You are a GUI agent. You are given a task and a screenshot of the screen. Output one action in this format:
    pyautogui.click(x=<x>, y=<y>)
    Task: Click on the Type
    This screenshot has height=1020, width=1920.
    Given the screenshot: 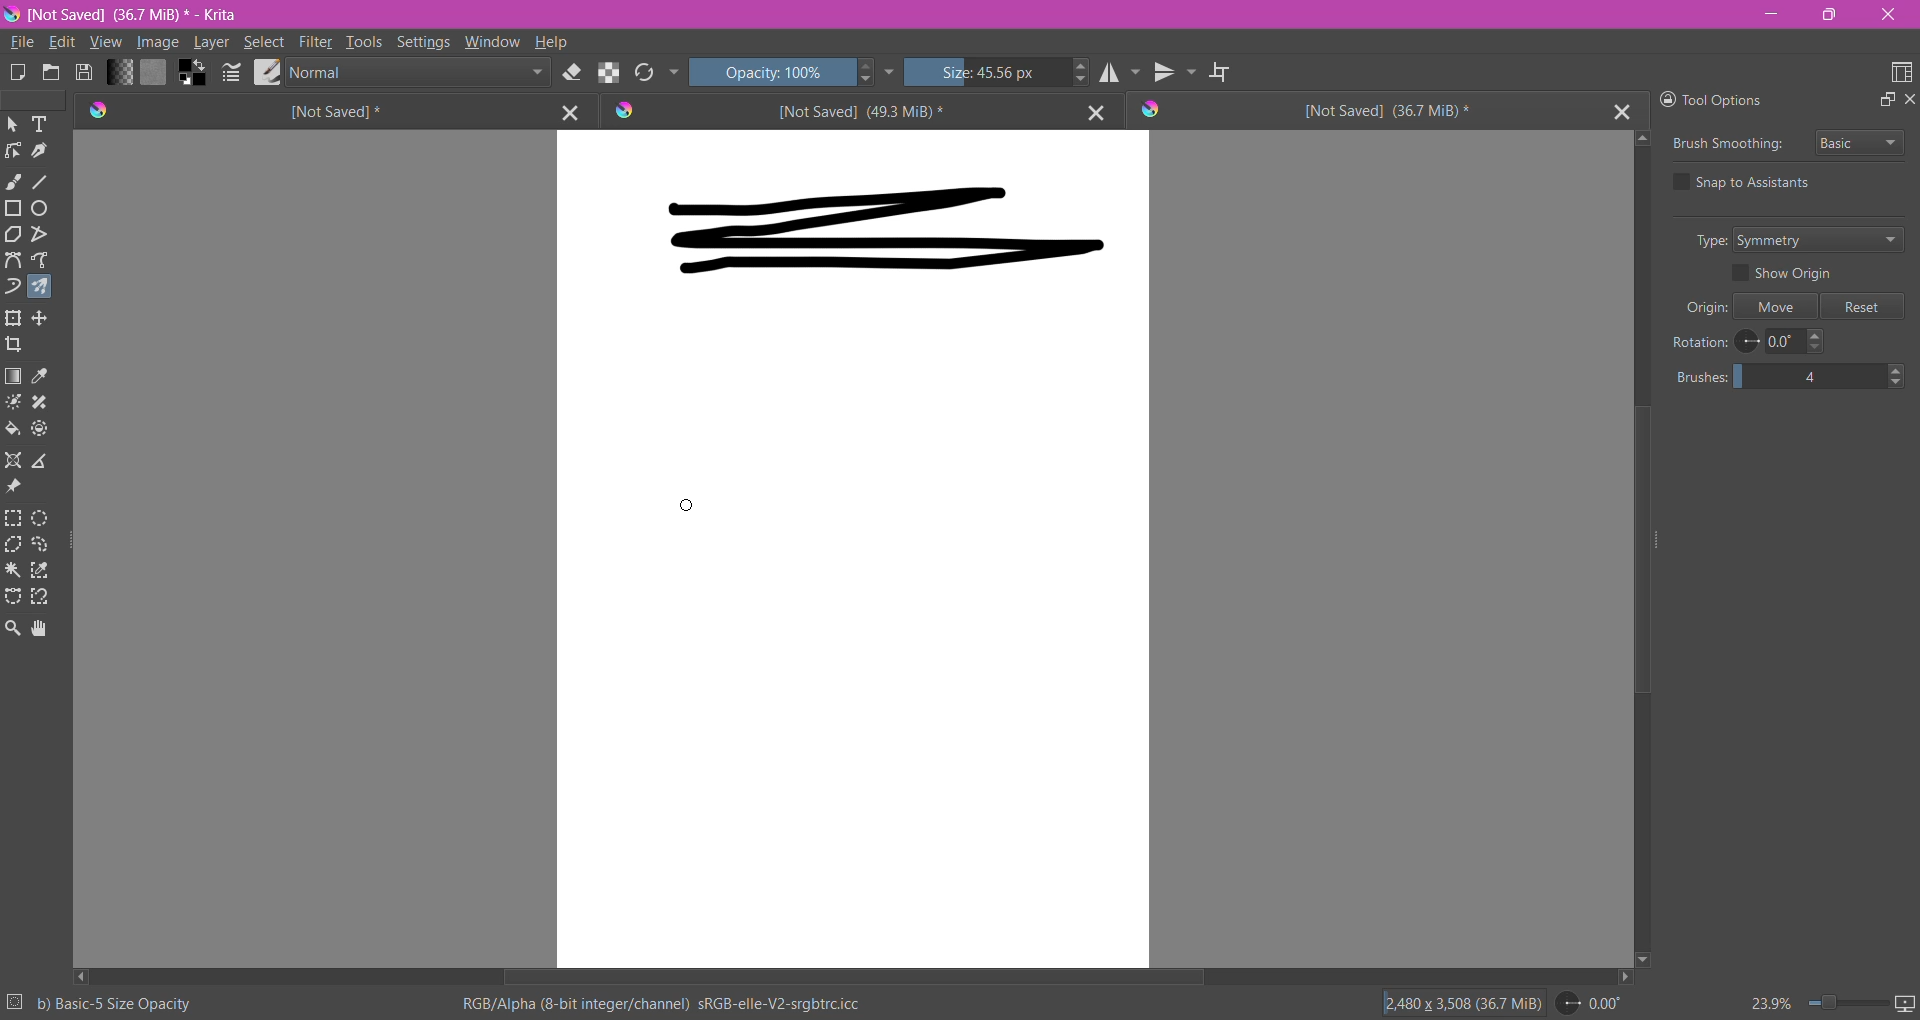 What is the action you would take?
    pyautogui.click(x=1705, y=240)
    